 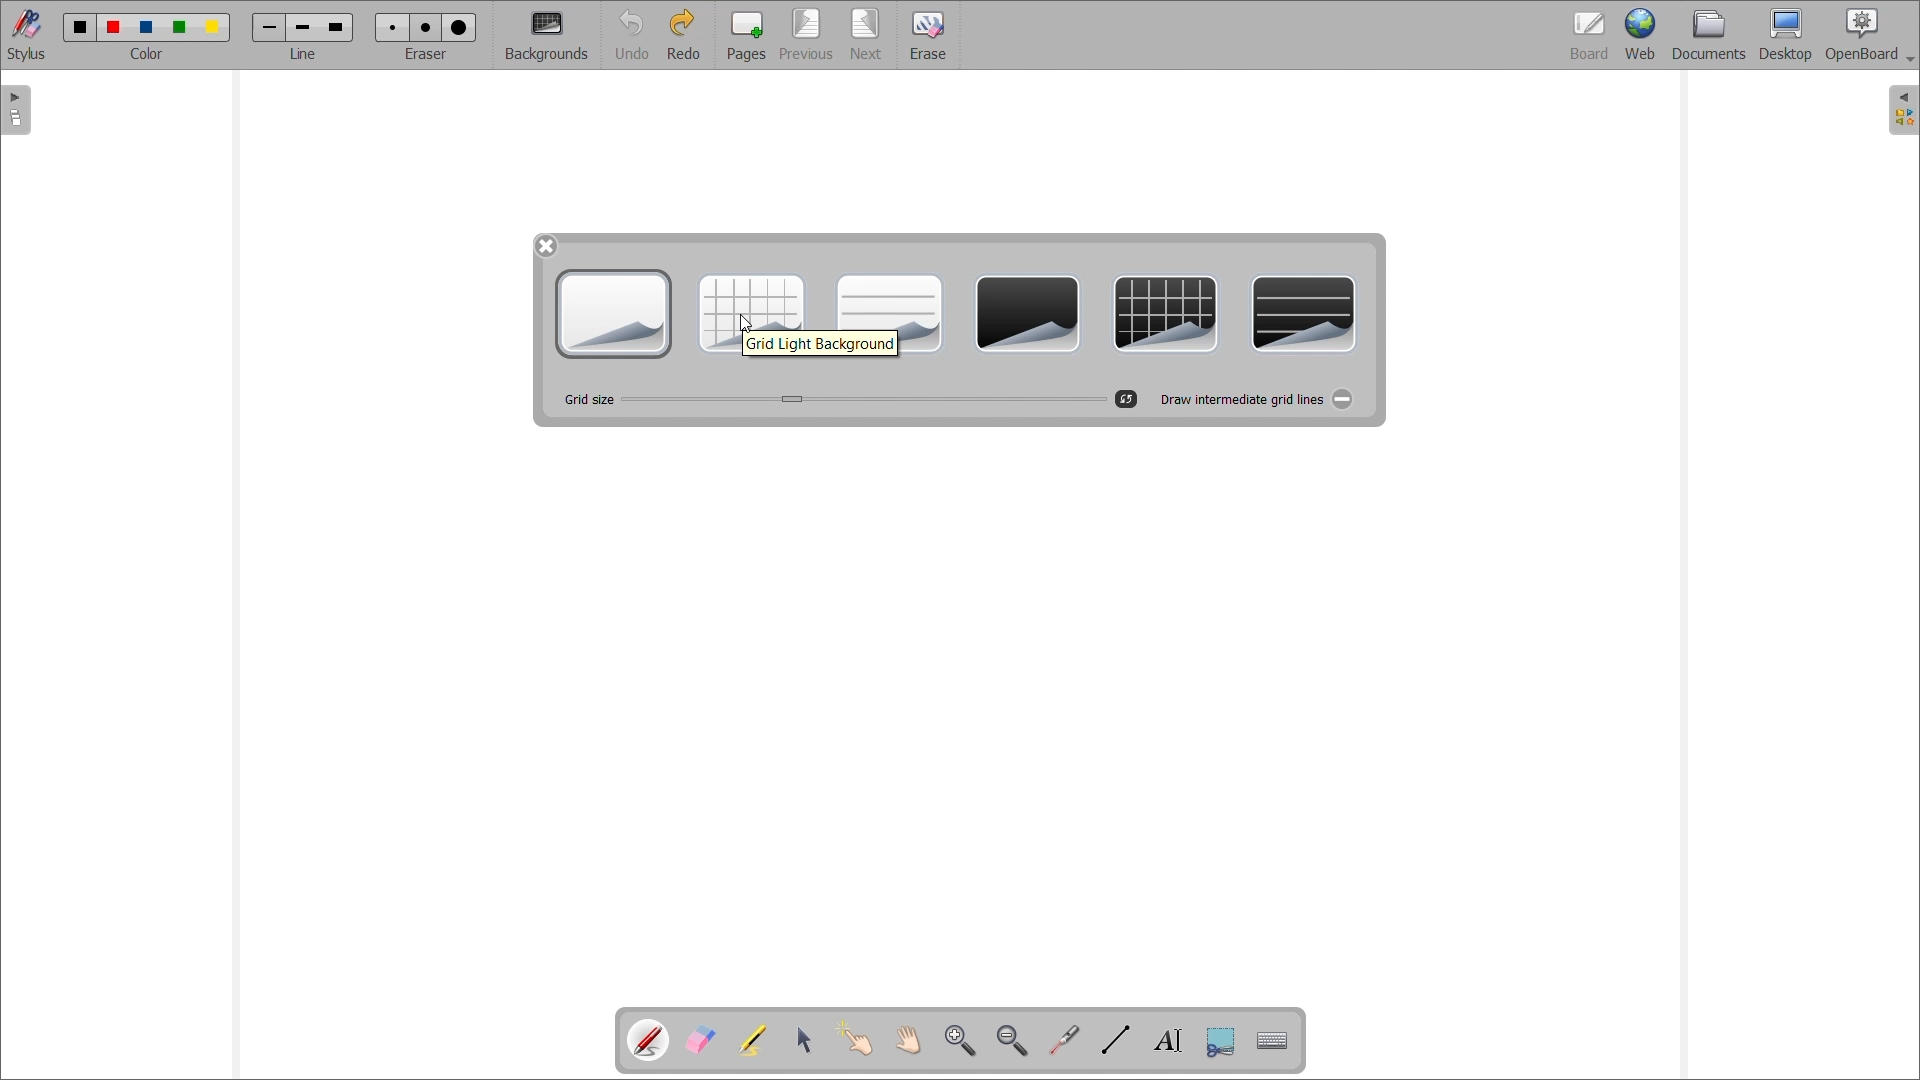 I want to click on Expand right sidebar, so click(x=1903, y=110).